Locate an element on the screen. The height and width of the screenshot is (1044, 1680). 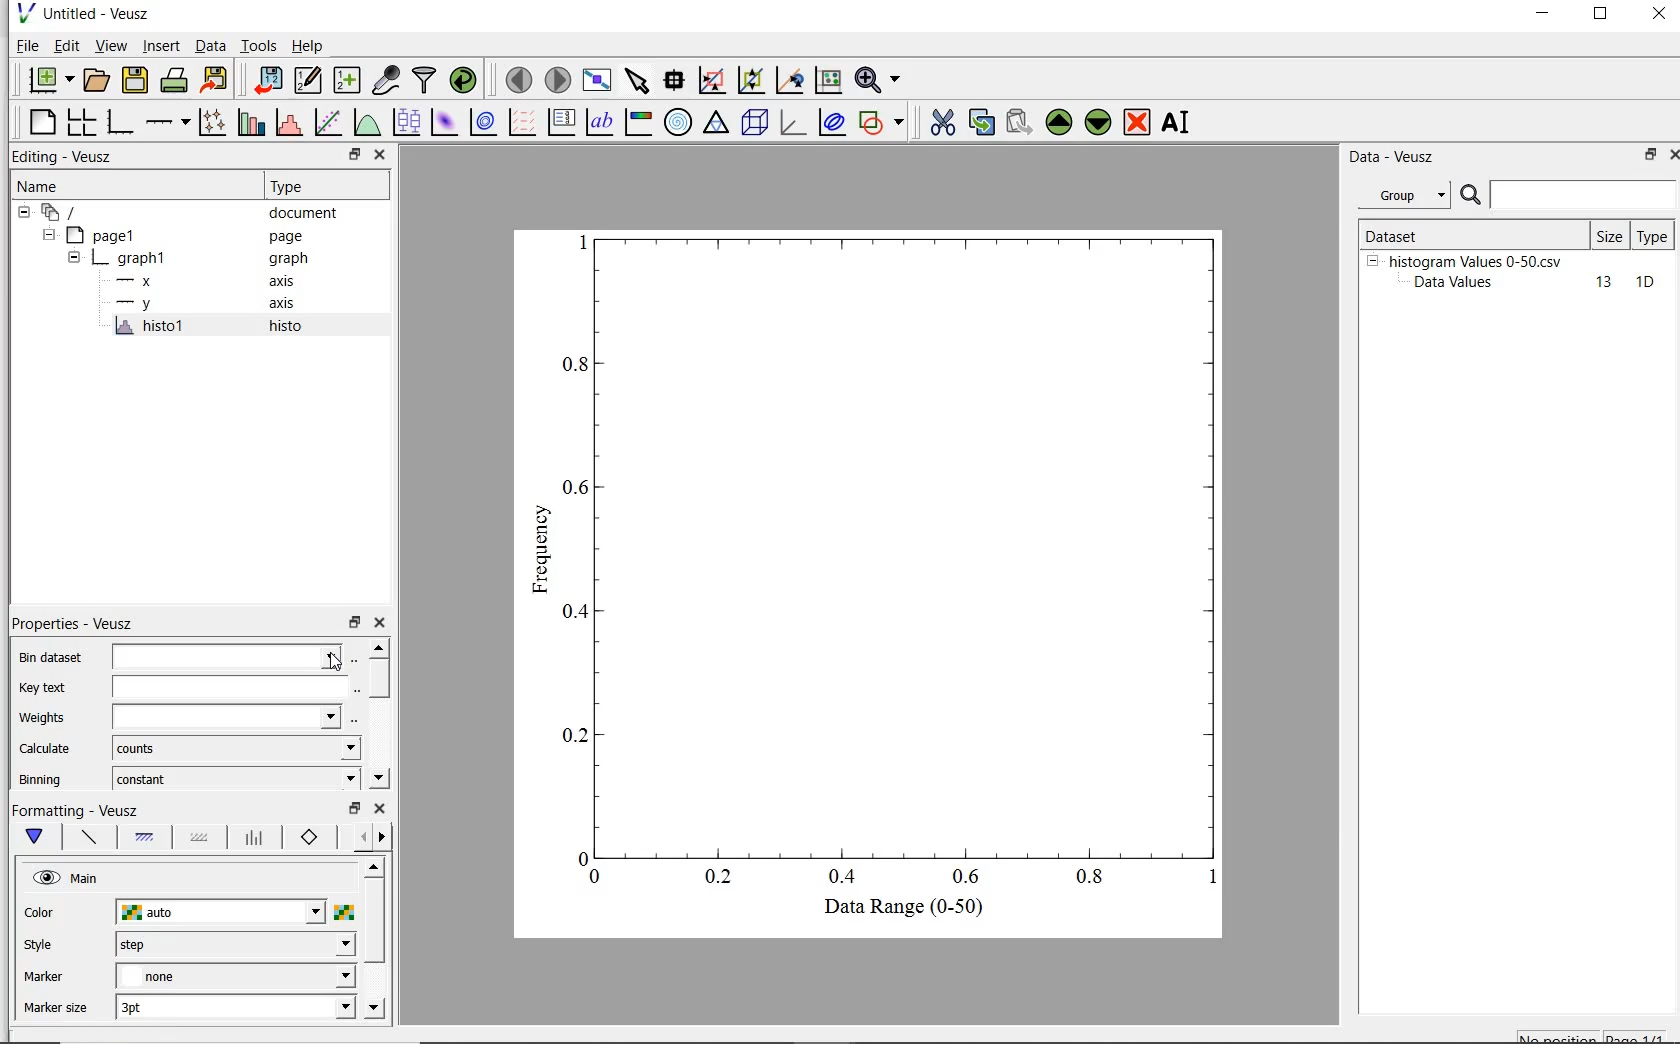
restore down is located at coordinates (354, 155).